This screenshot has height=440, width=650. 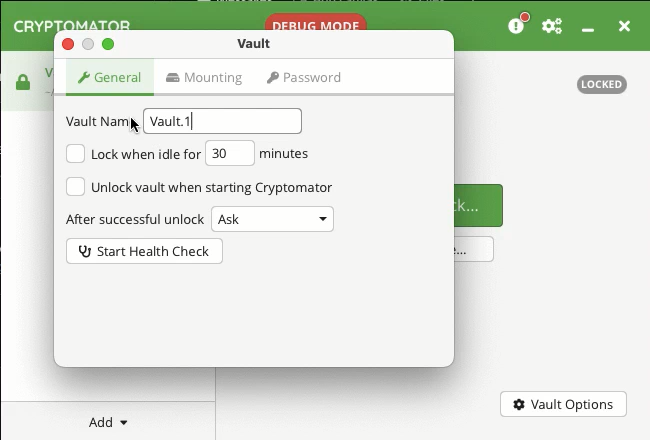 What do you see at coordinates (553, 26) in the screenshot?
I see `settings` at bounding box center [553, 26].